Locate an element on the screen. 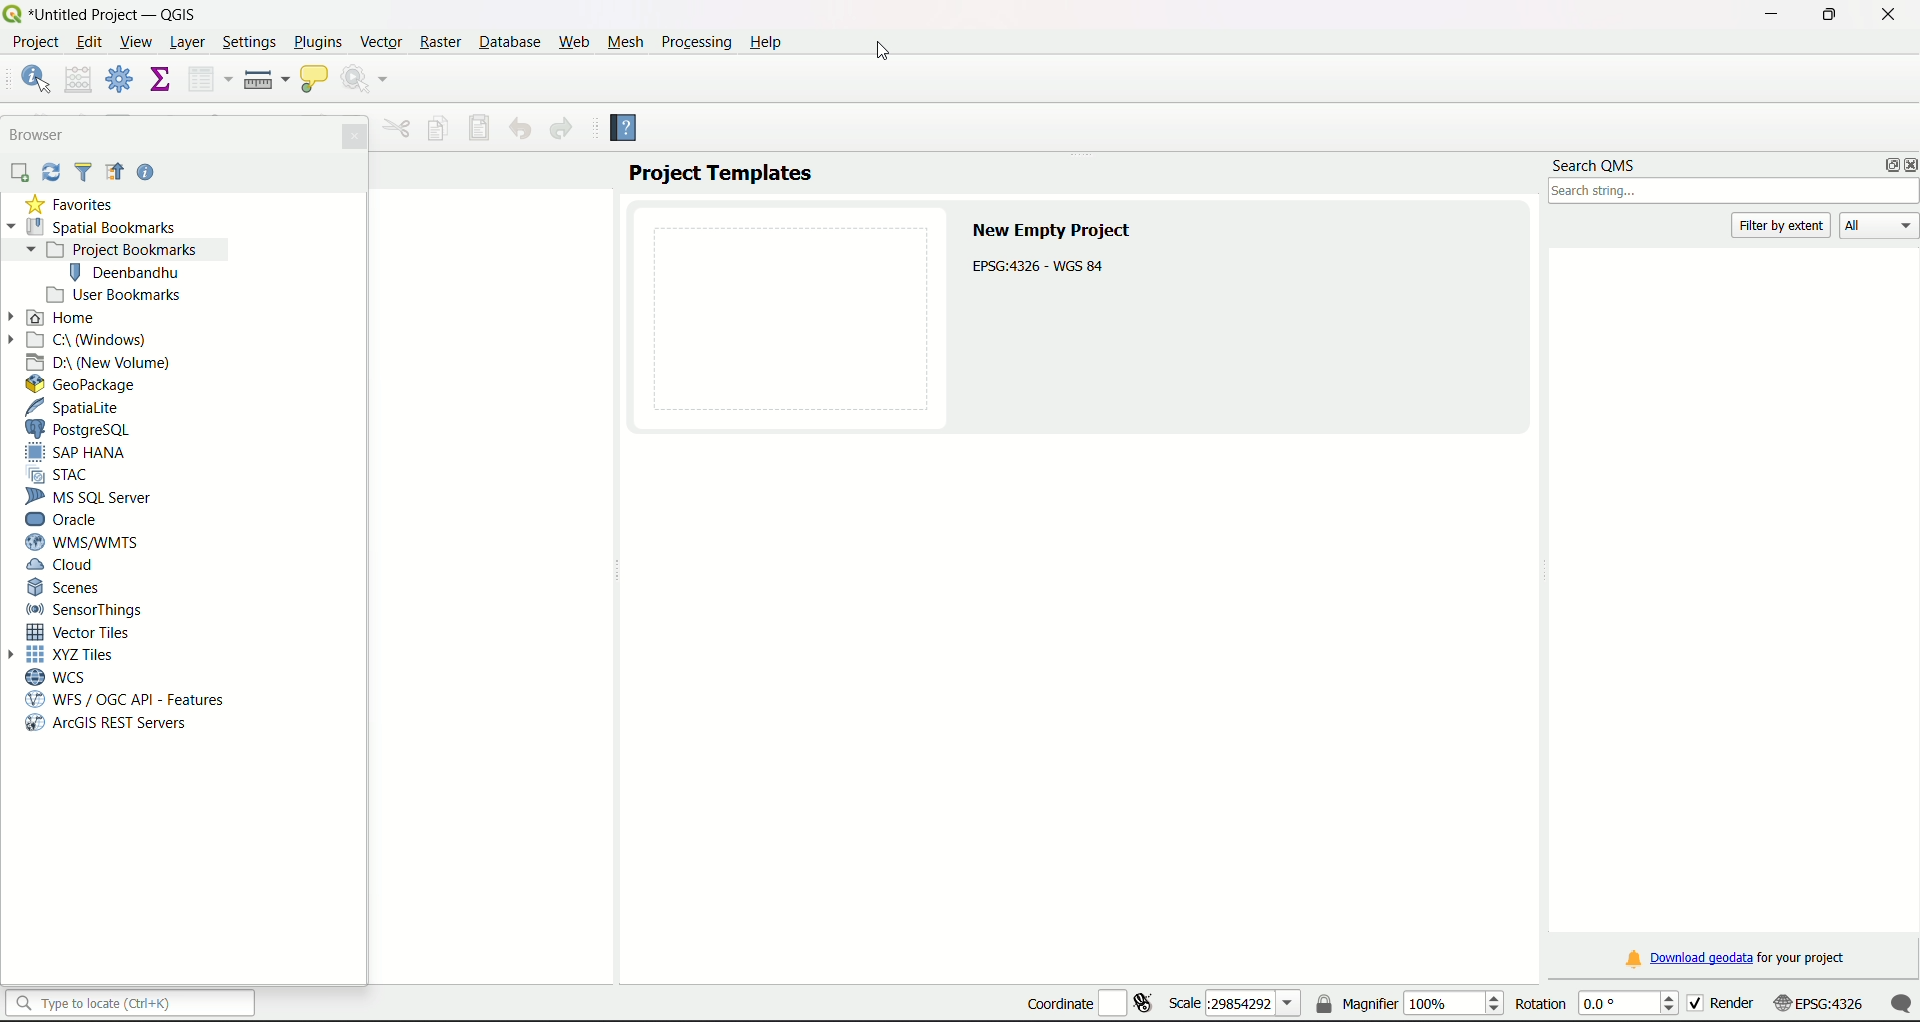 The image size is (1920, 1022). C Drive   is located at coordinates (99, 340).